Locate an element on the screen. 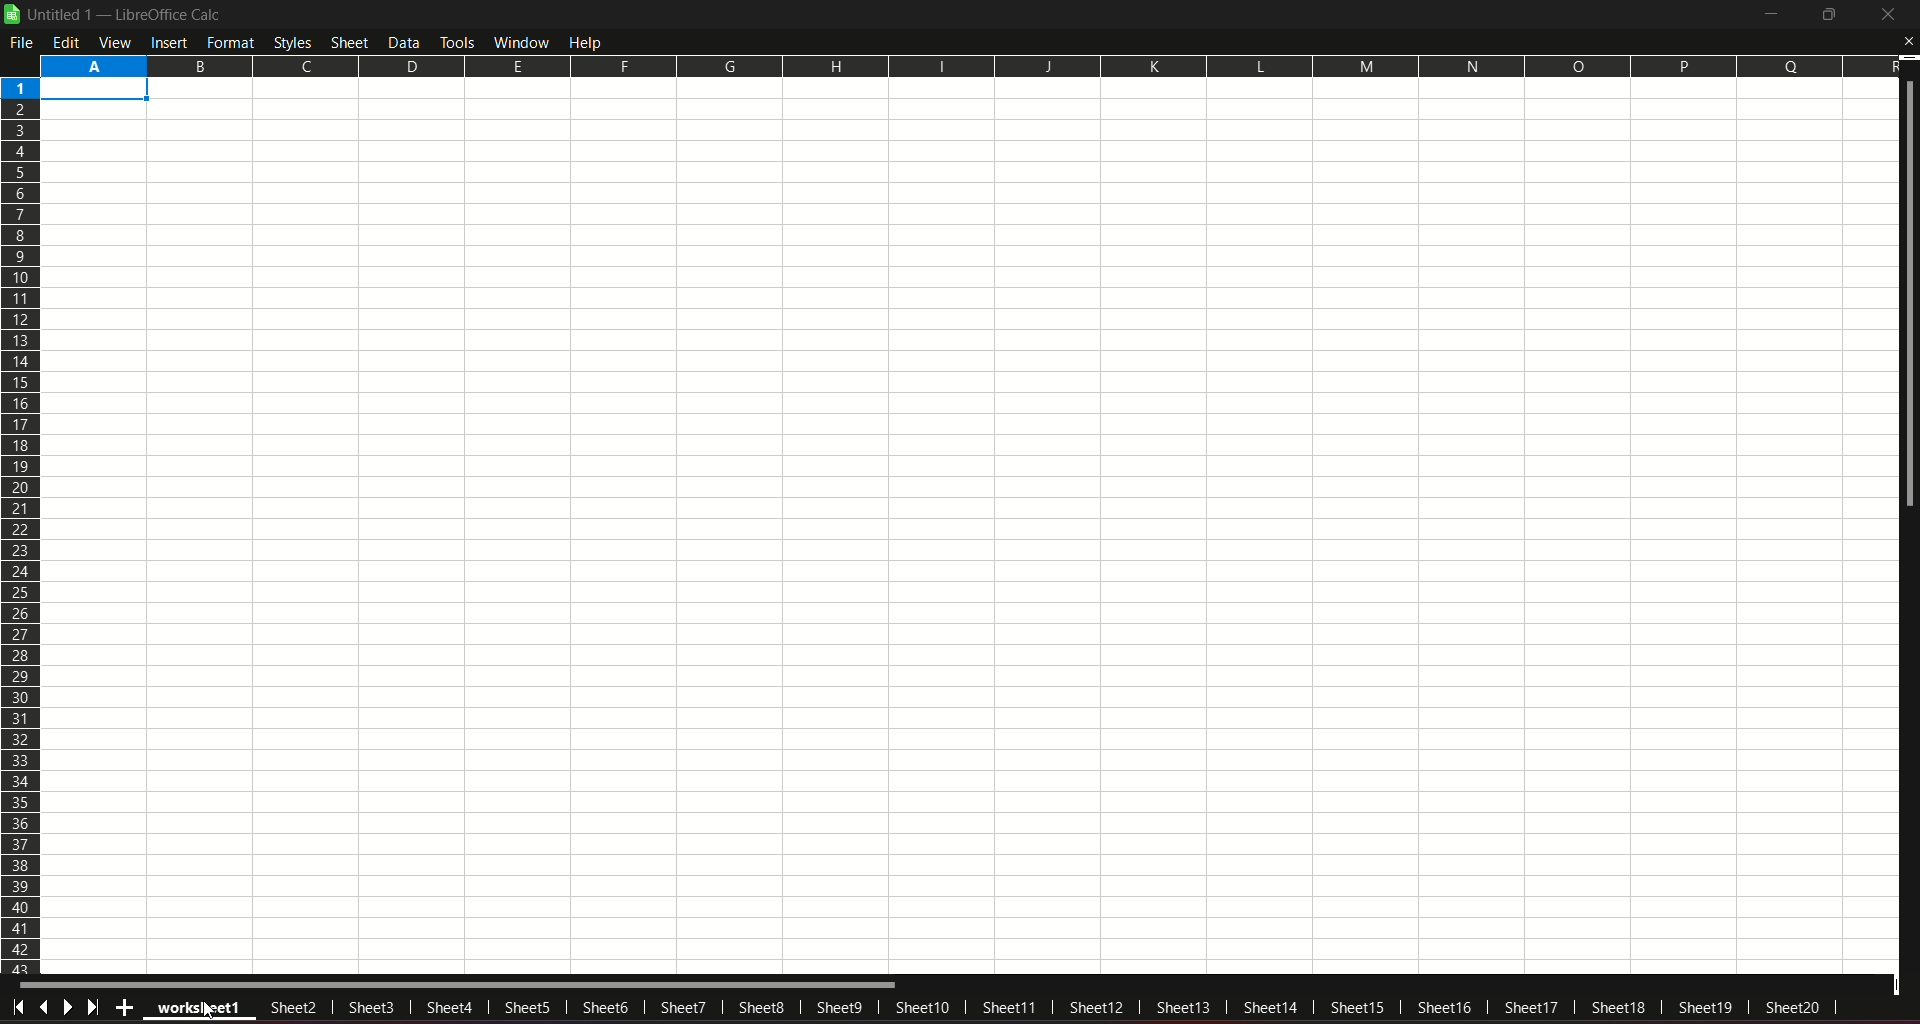  First sheet is located at coordinates (20, 1005).